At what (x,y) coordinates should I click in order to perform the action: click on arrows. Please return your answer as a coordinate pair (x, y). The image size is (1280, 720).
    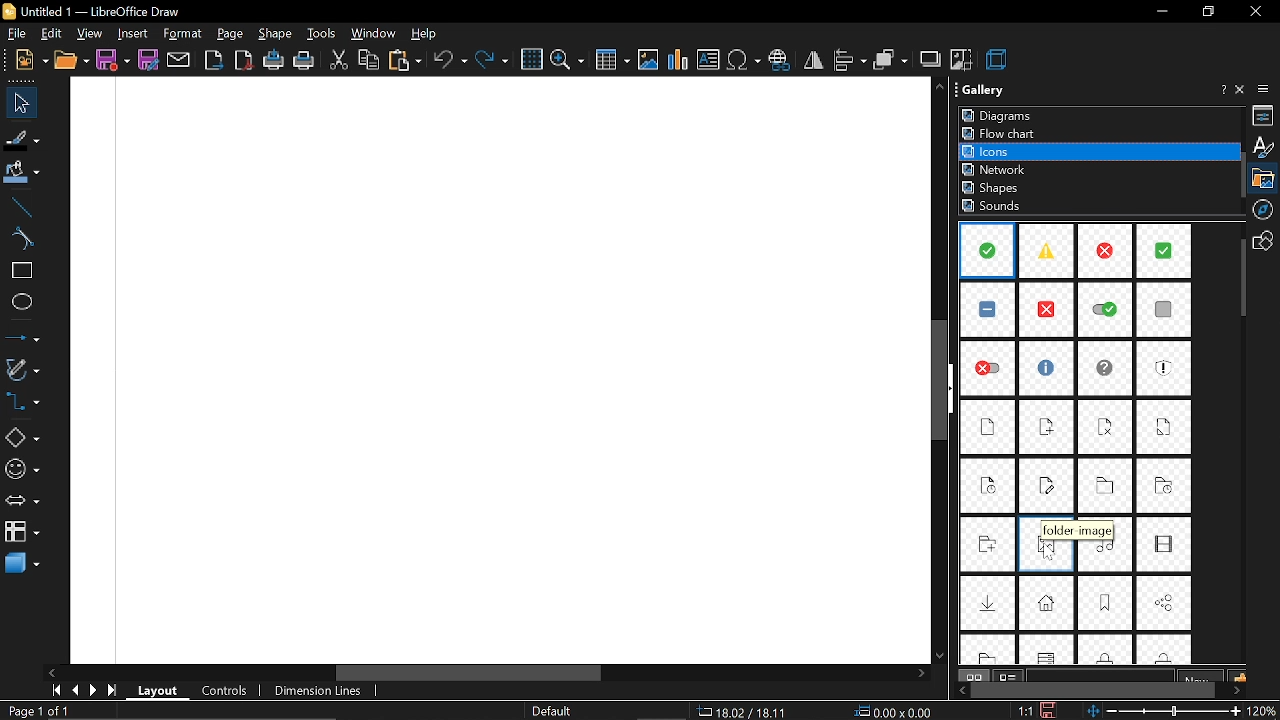
    Looking at the image, I should click on (20, 503).